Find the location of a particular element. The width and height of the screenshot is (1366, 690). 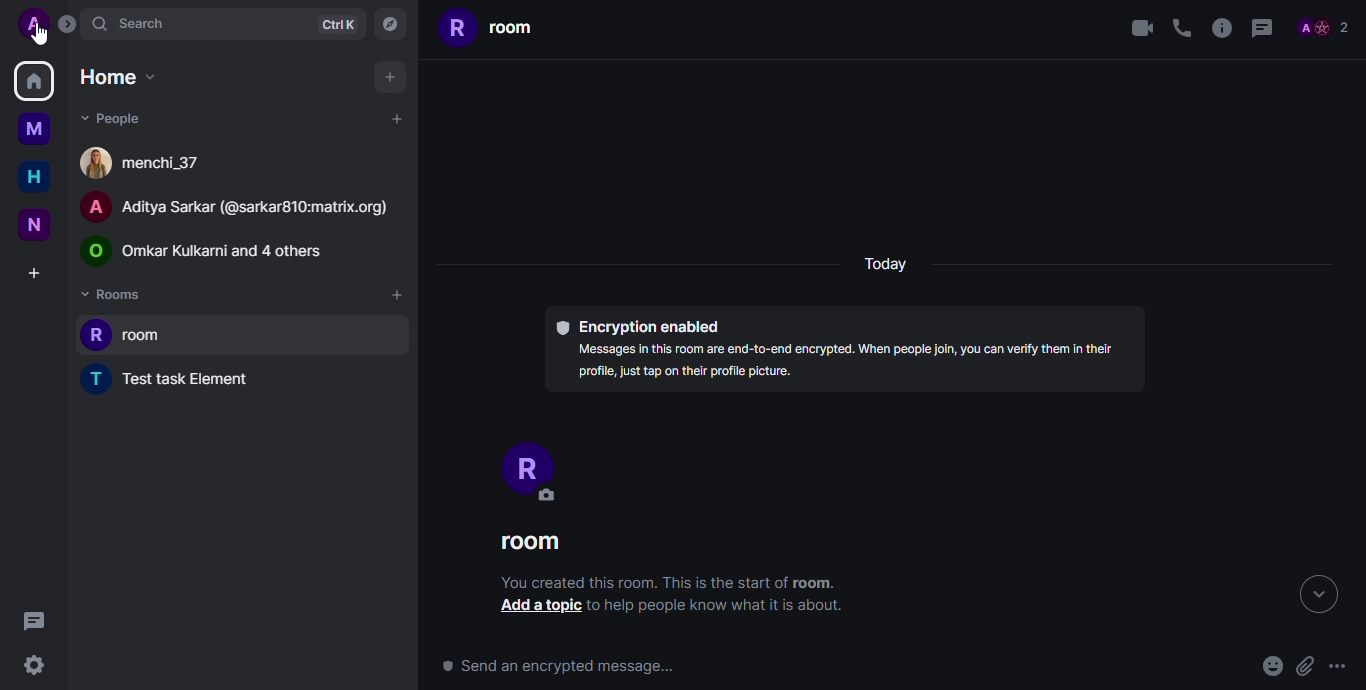

info is located at coordinates (719, 605).